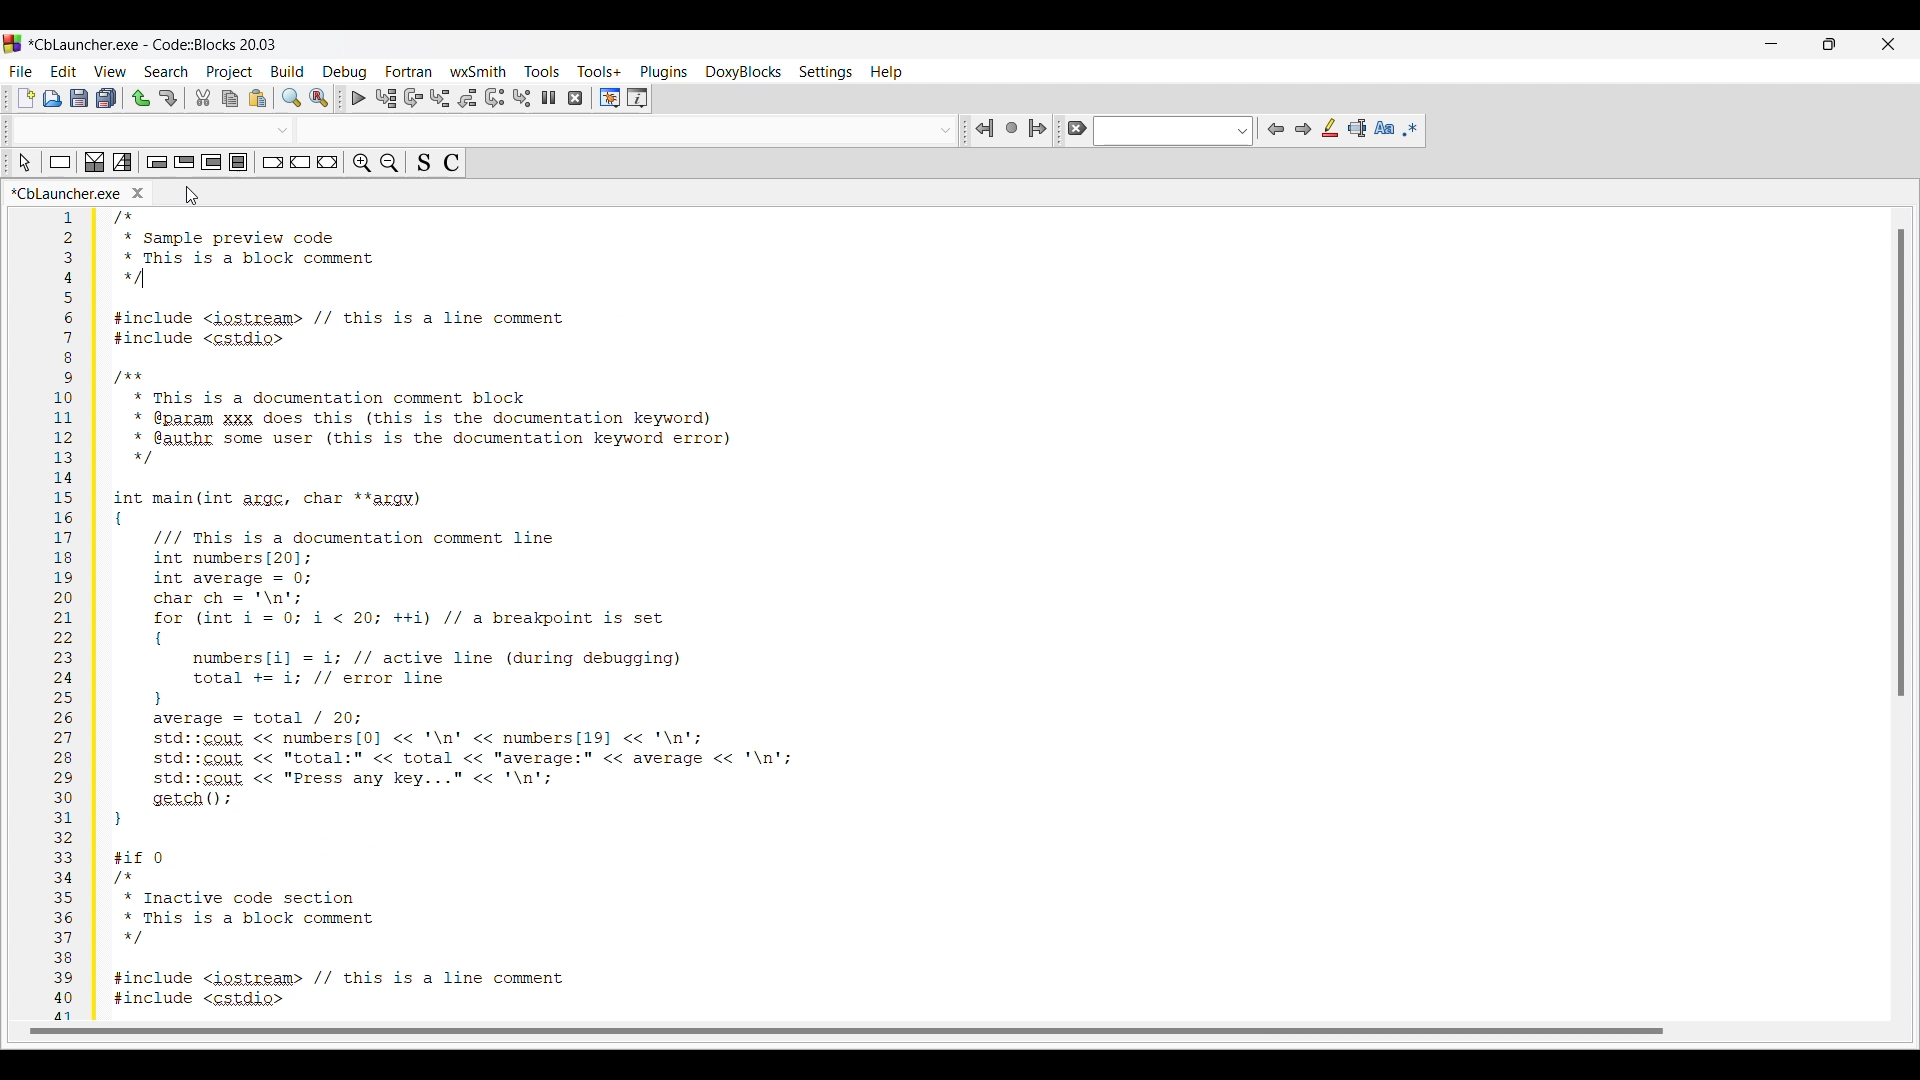  I want to click on Save everything, so click(106, 98).